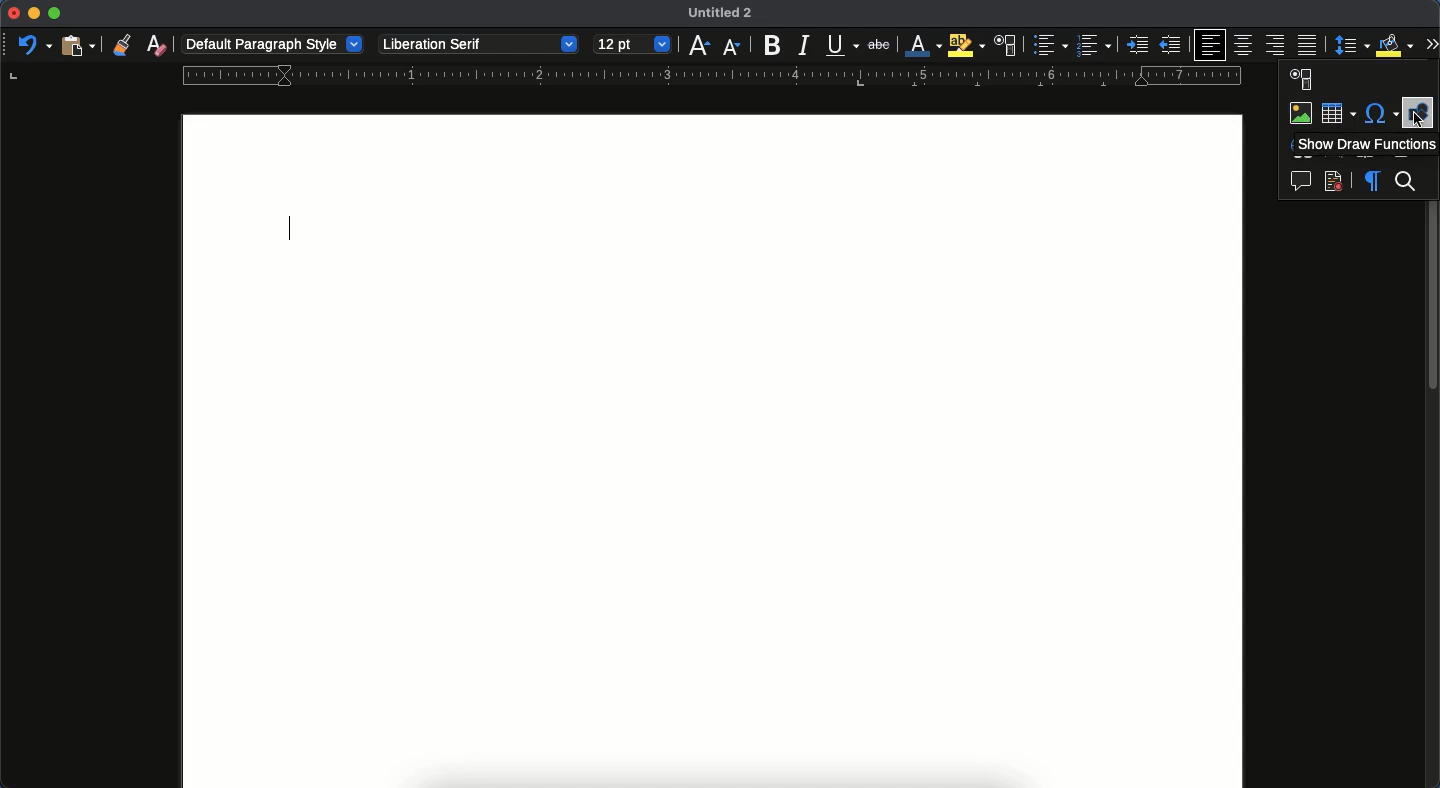  Describe the element at coordinates (33, 43) in the screenshot. I see `undo` at that location.